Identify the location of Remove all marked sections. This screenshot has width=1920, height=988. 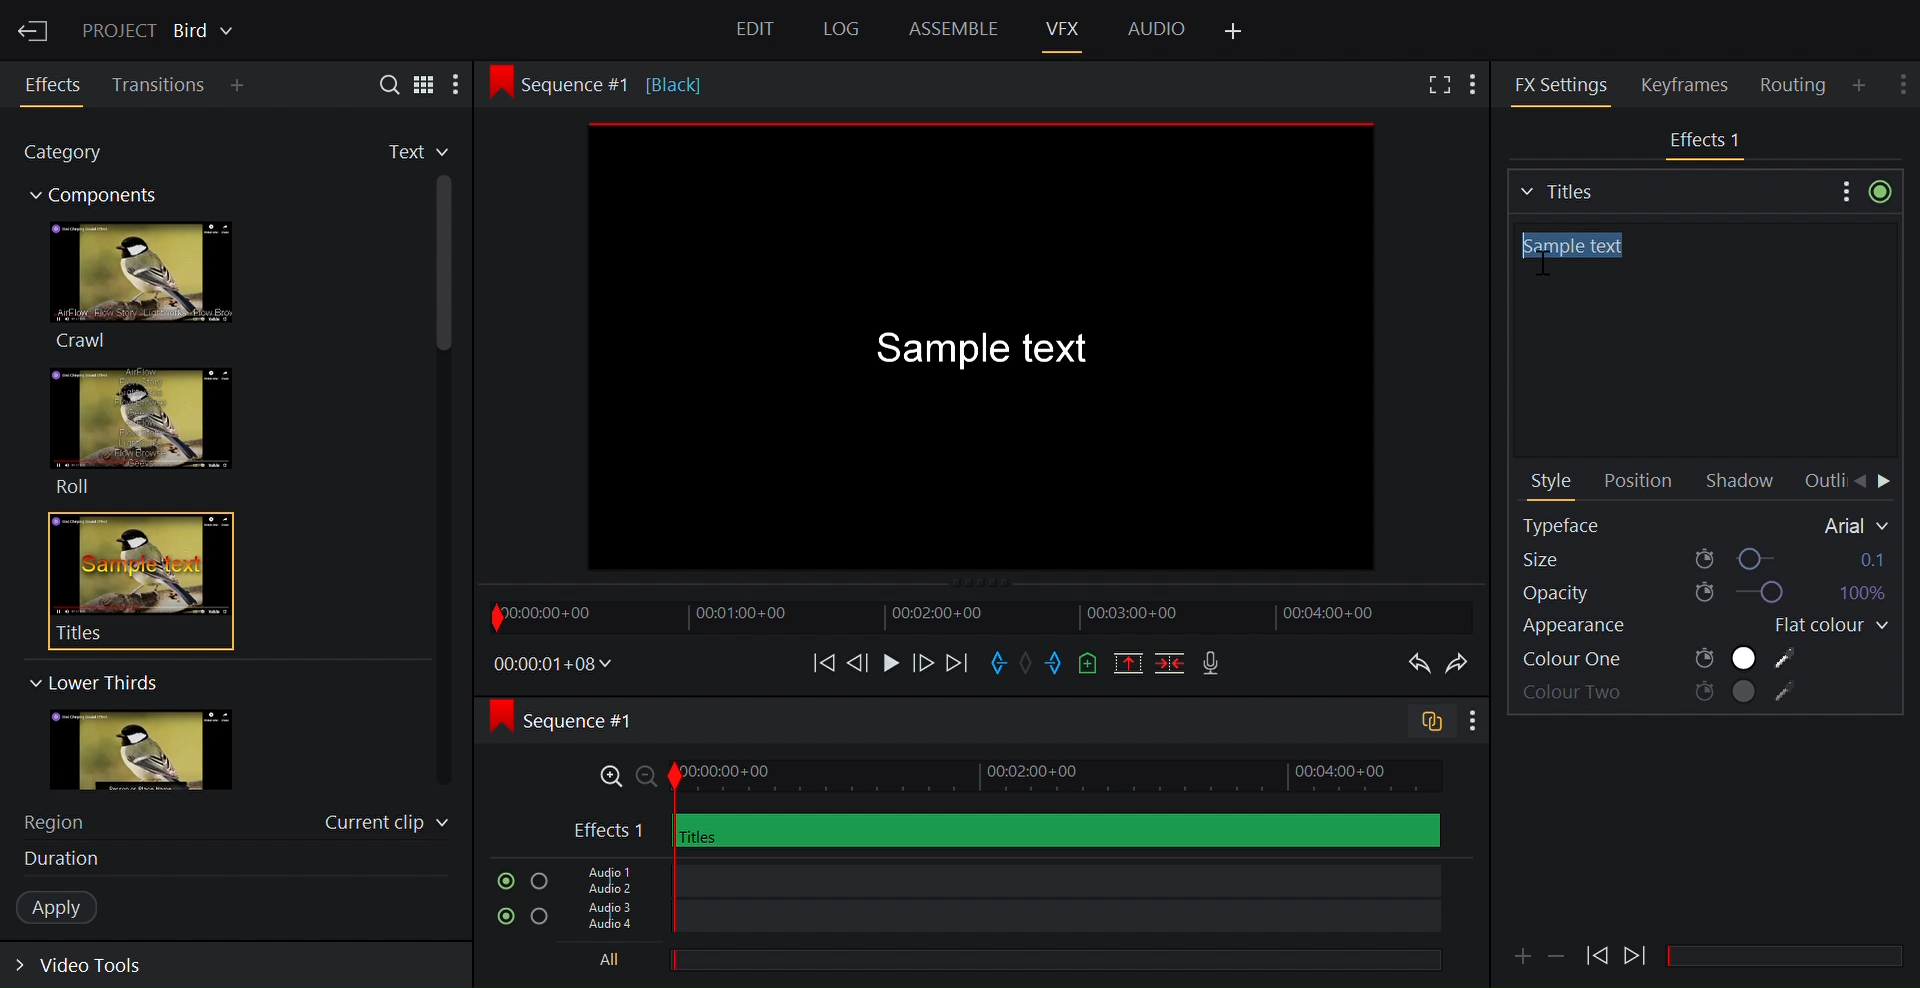
(1130, 666).